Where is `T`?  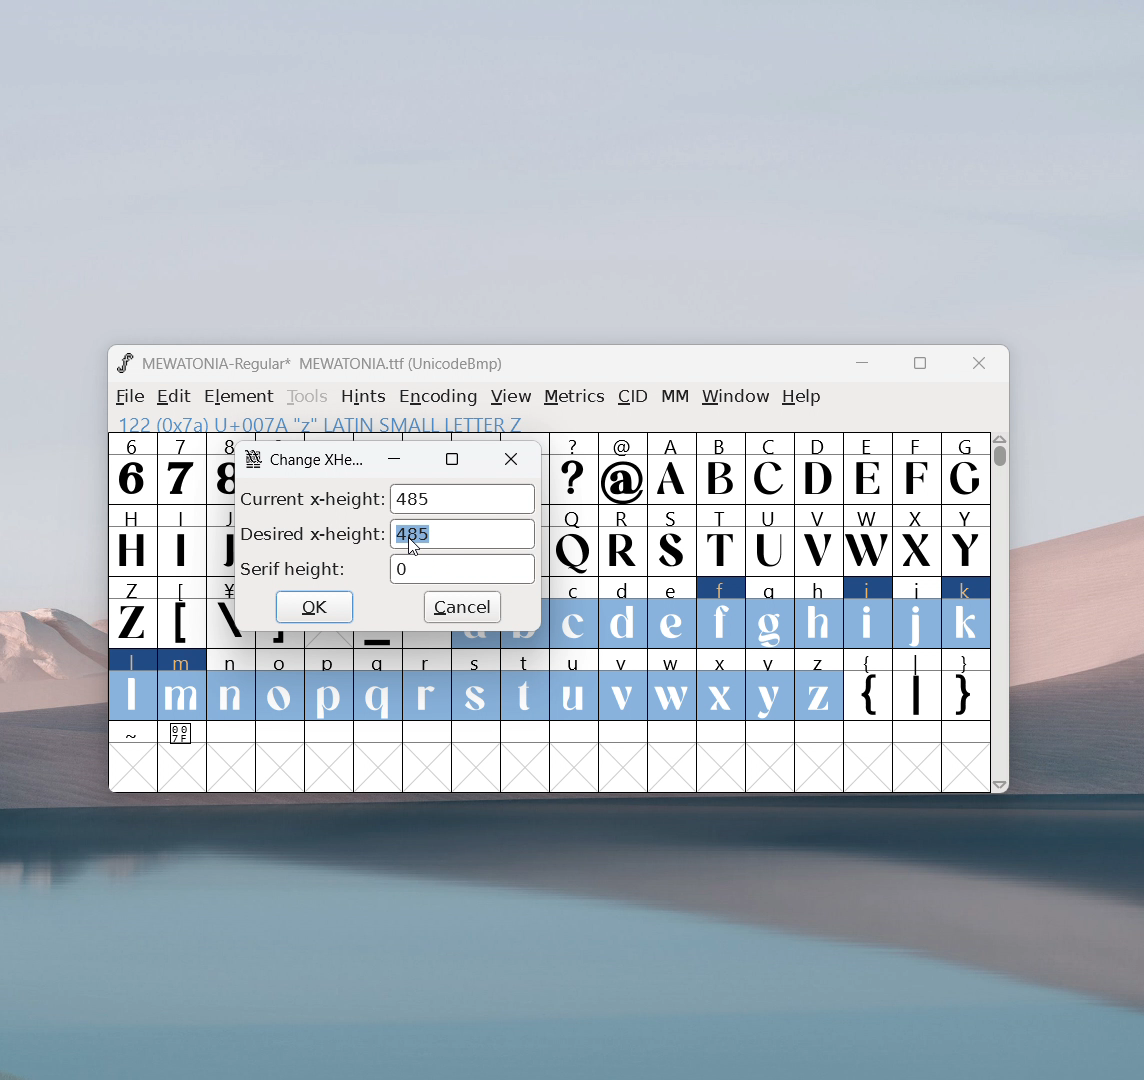
T is located at coordinates (722, 541).